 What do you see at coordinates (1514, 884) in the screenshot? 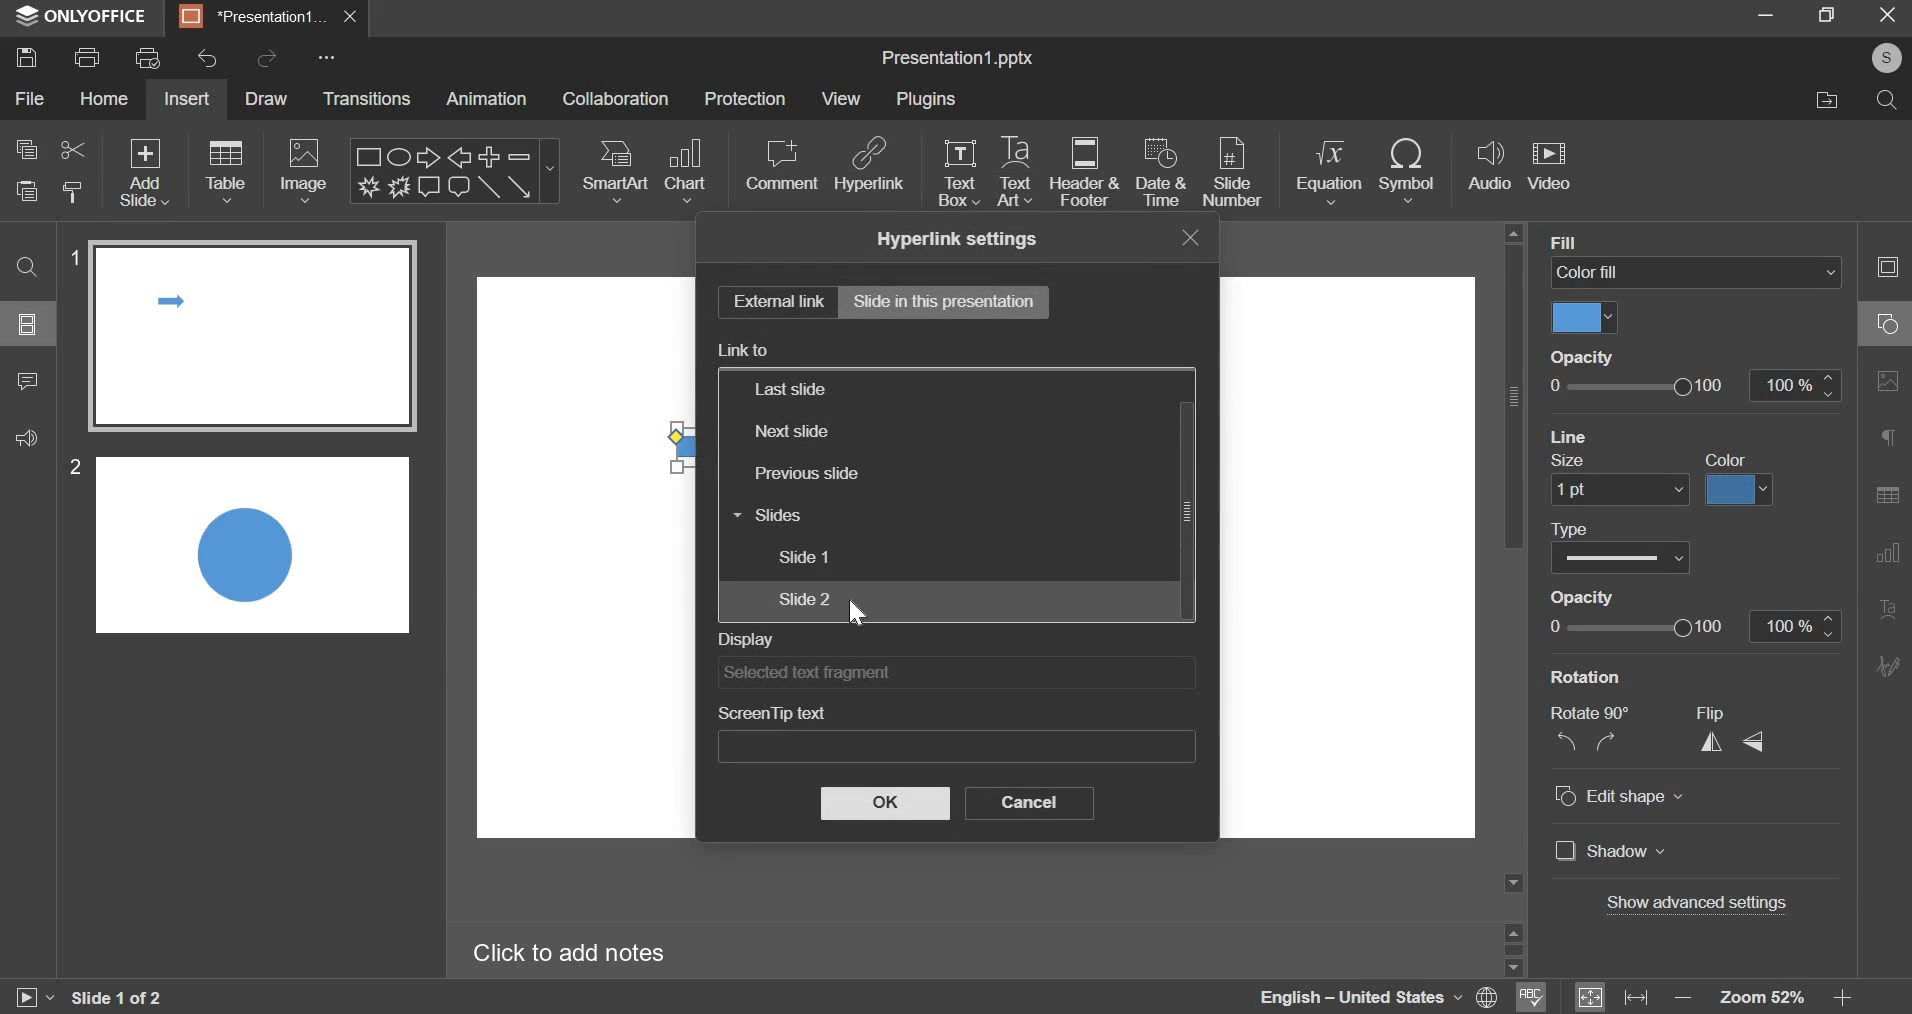
I see `scroll down` at bounding box center [1514, 884].